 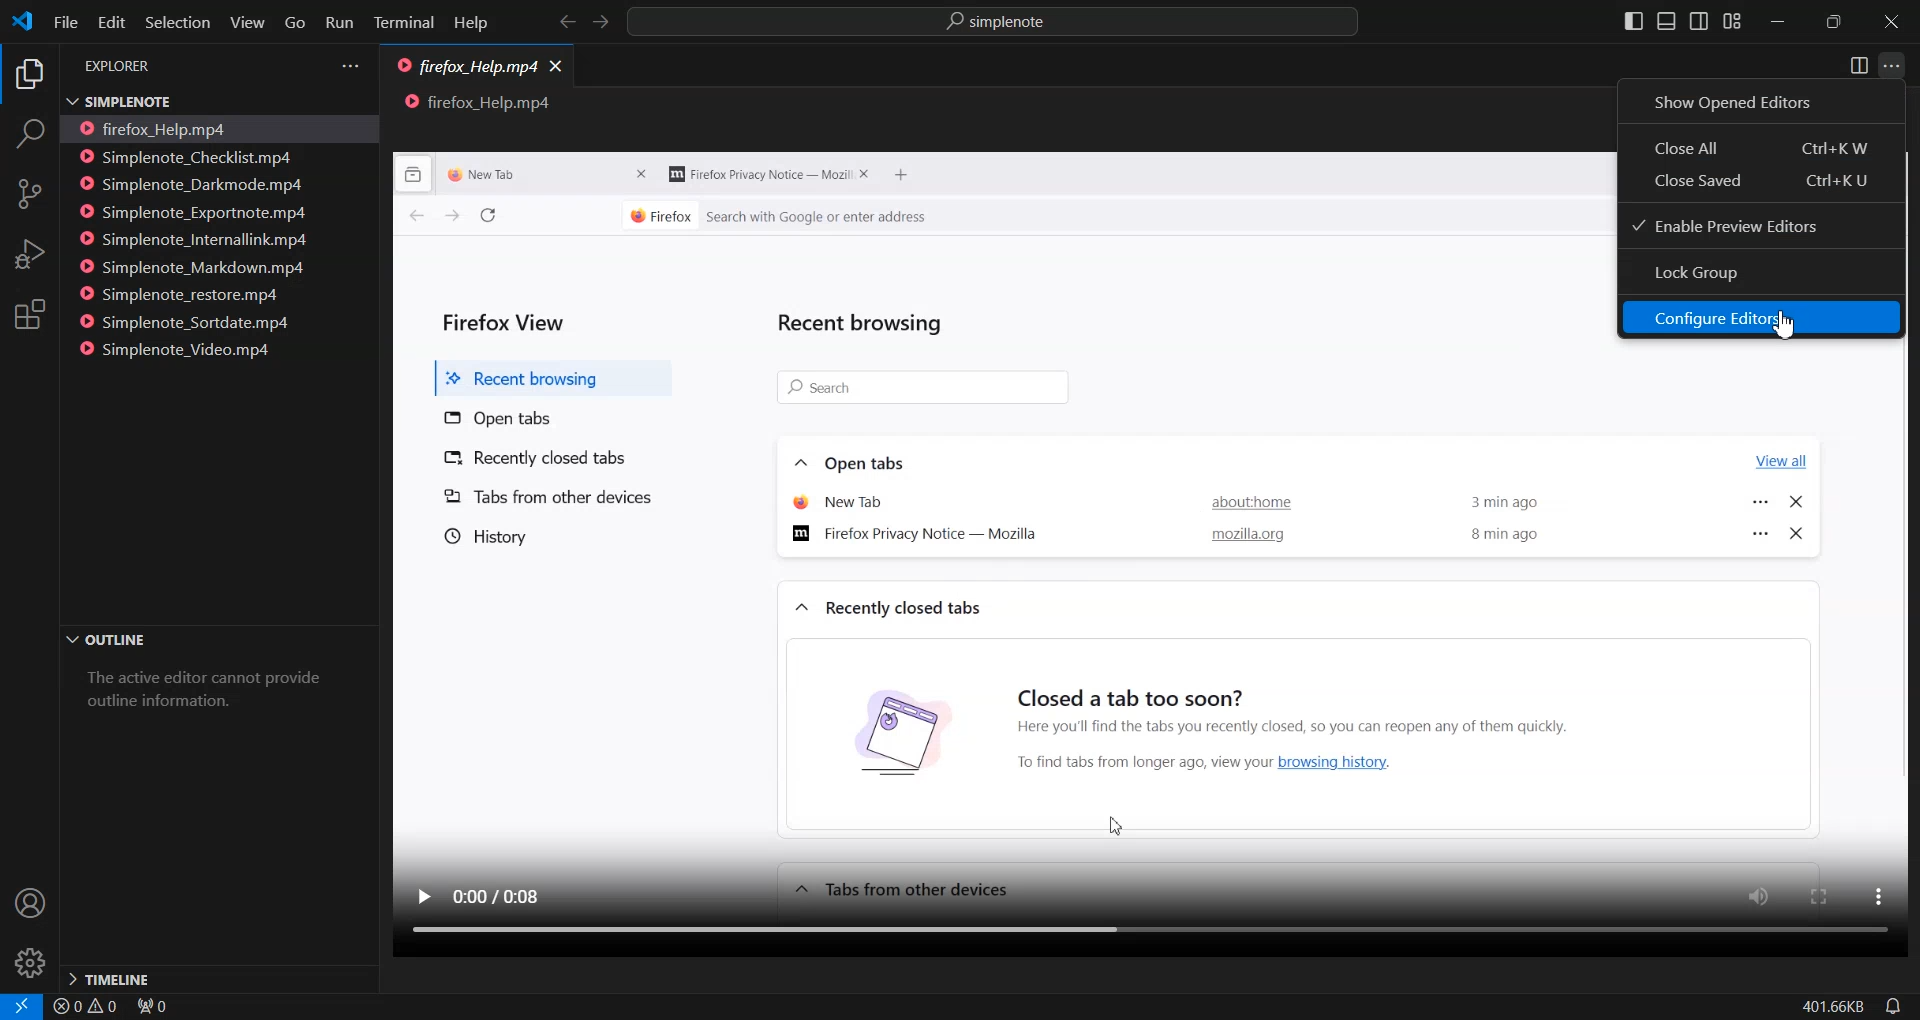 I want to click on Search with Google or enter address., so click(x=963, y=217).